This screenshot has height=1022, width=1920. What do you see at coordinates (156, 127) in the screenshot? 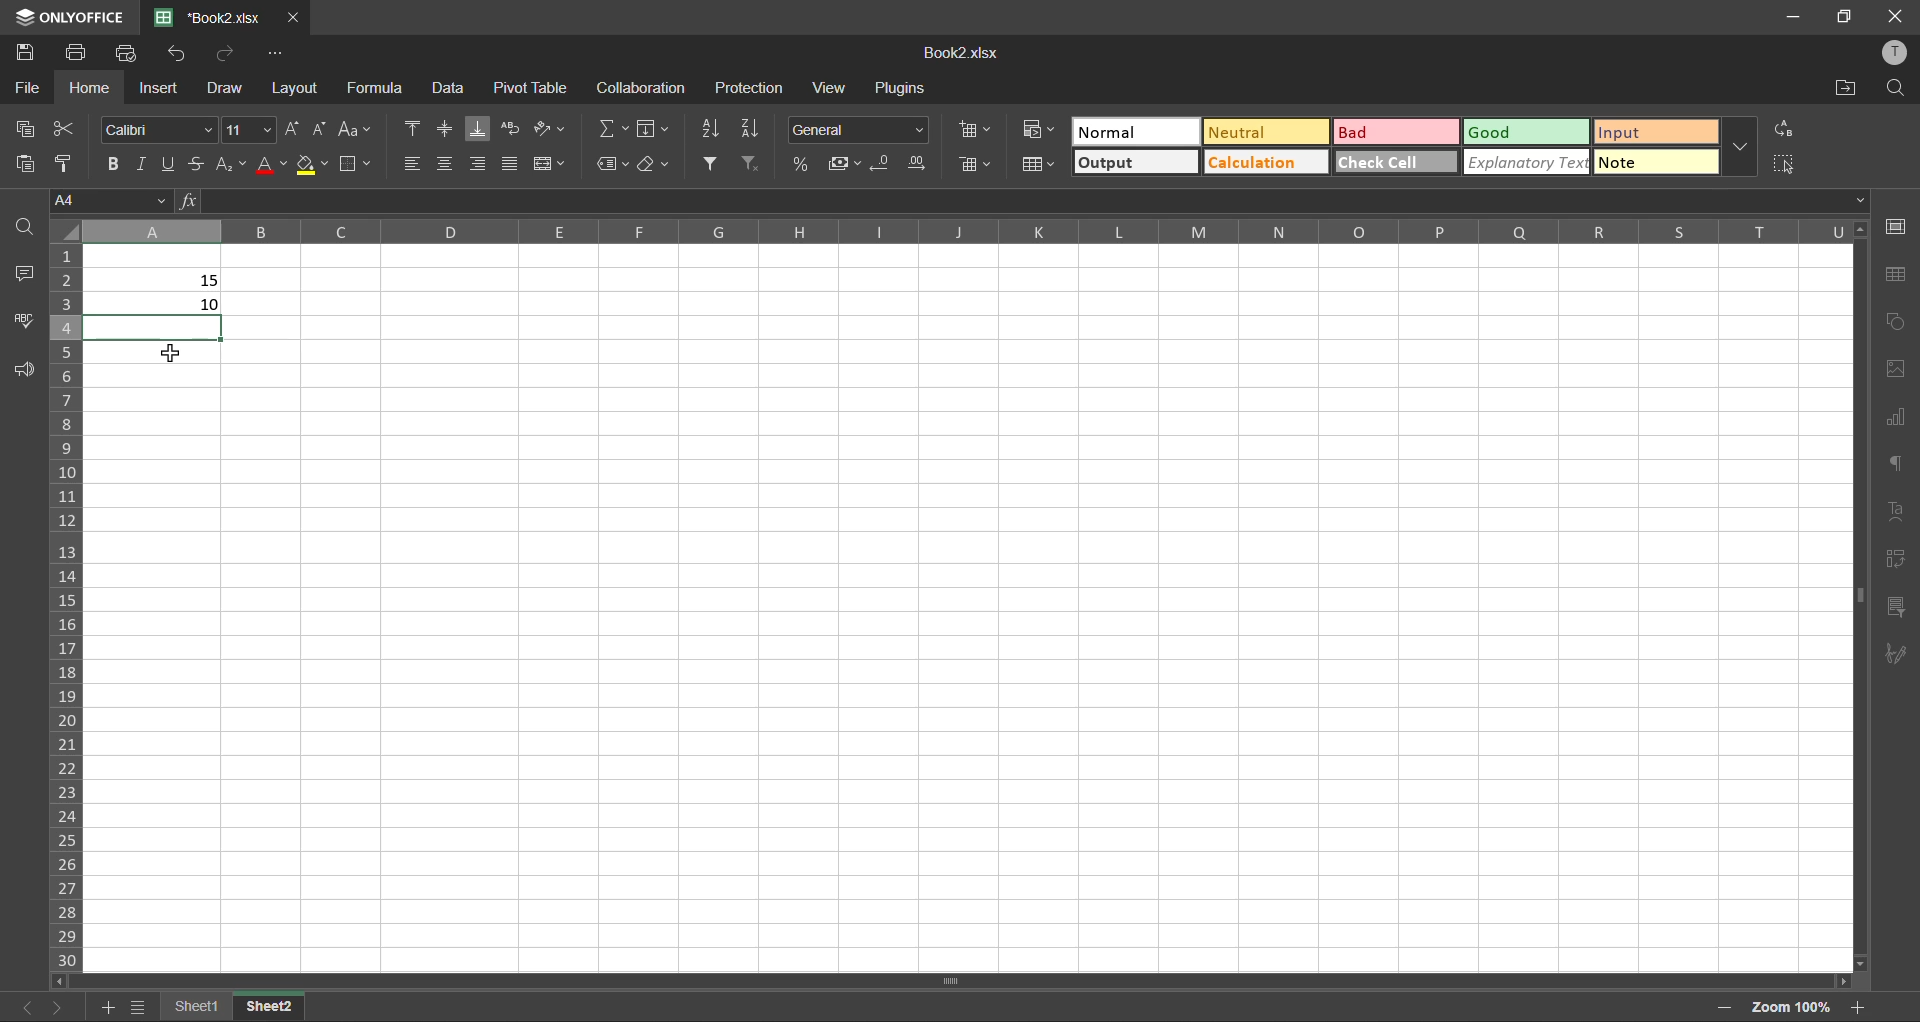
I see `fontstyle` at bounding box center [156, 127].